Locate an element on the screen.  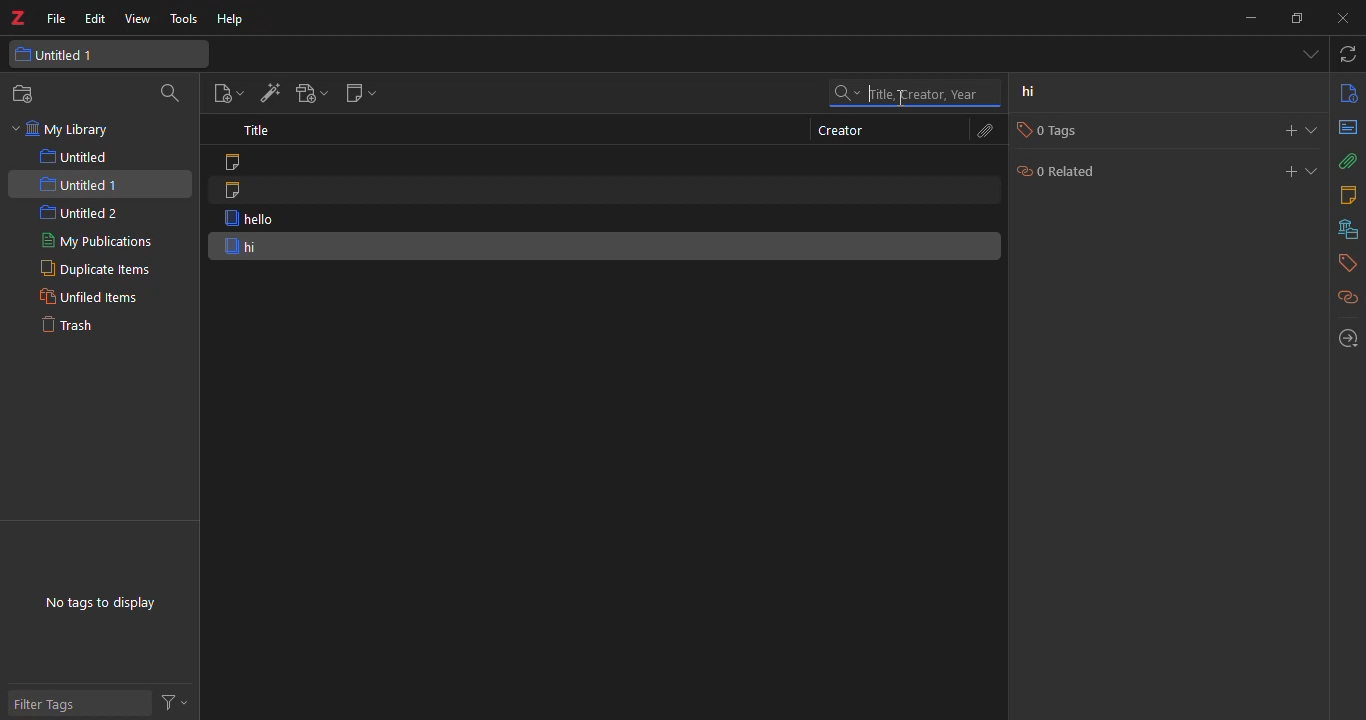
title is located at coordinates (258, 132).